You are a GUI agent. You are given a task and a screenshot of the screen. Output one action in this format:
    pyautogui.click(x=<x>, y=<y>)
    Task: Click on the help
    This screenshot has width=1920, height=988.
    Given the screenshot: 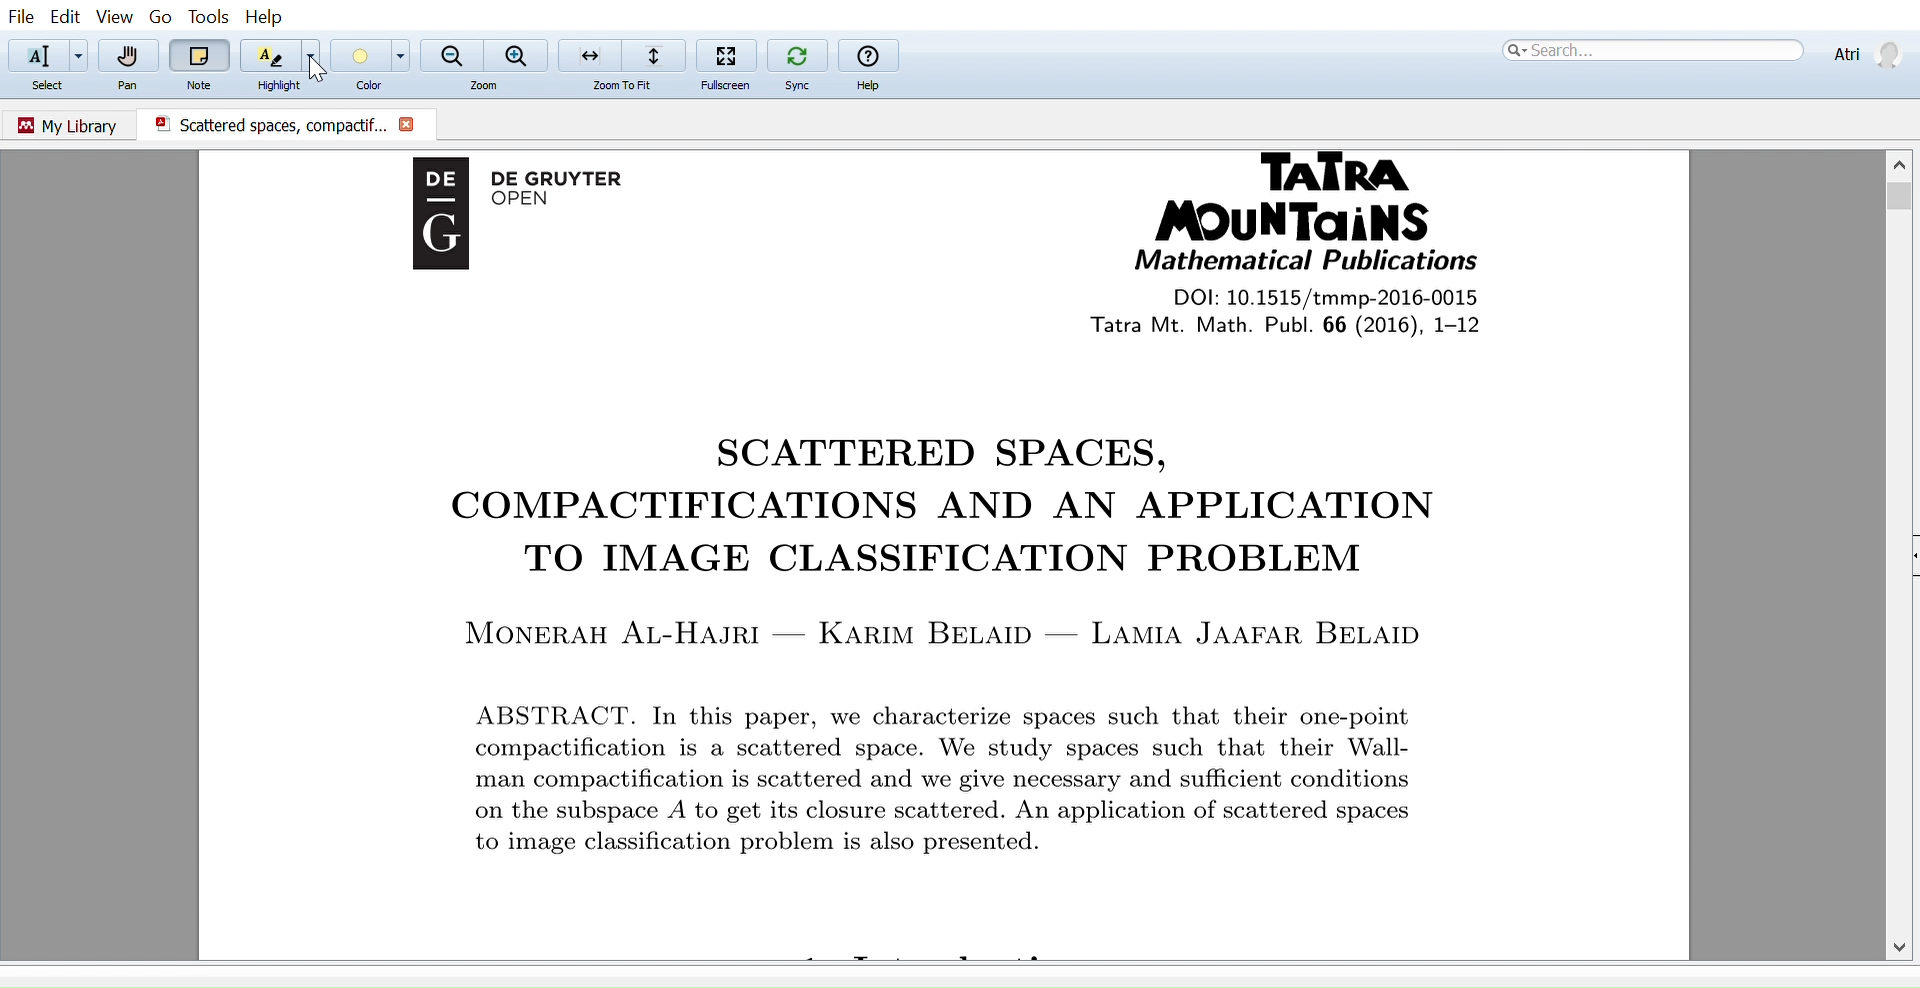 What is the action you would take?
    pyautogui.click(x=868, y=55)
    